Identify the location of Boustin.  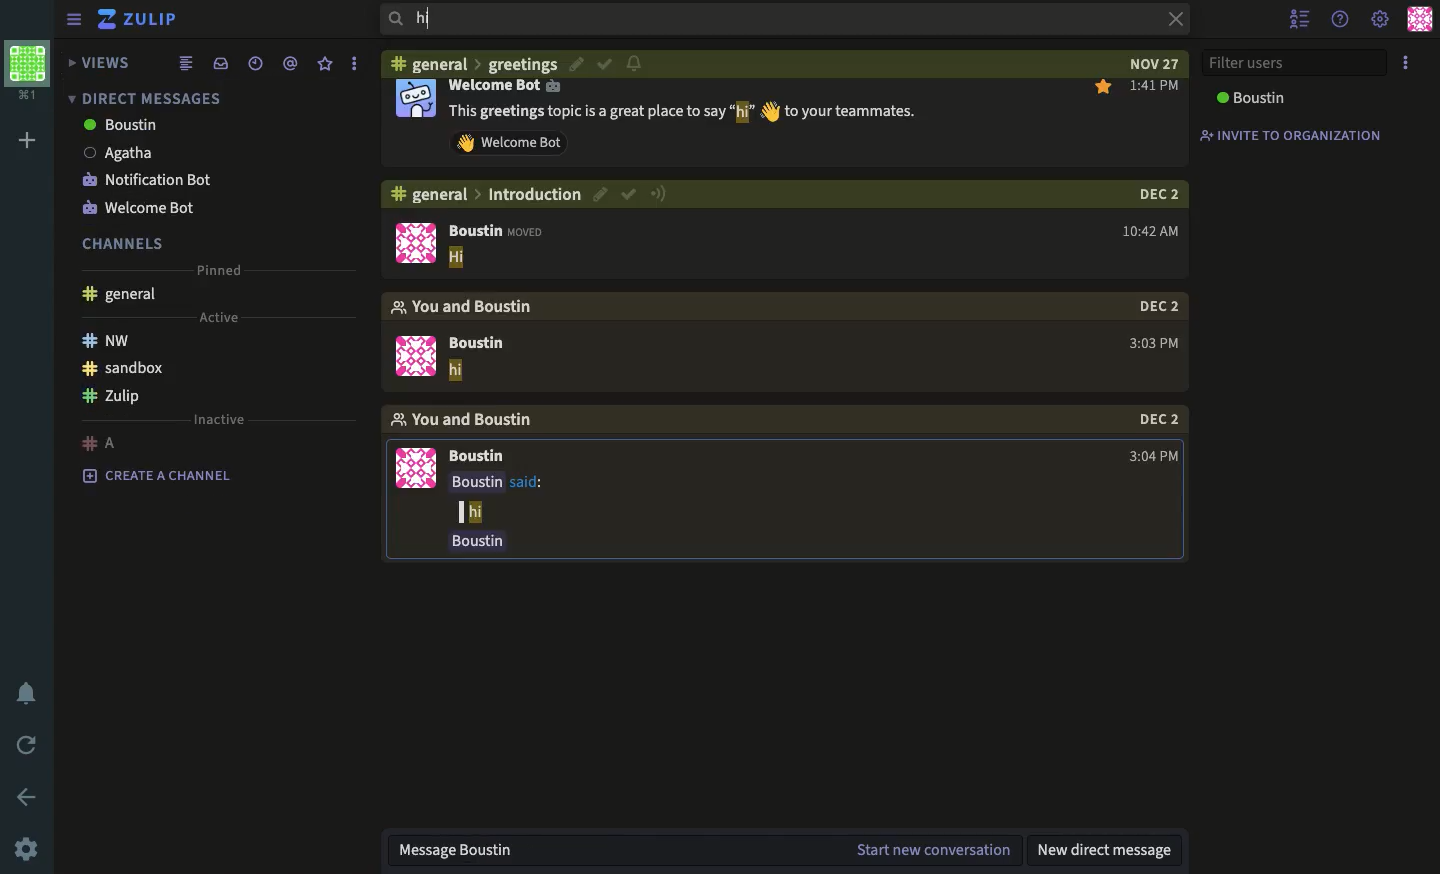
(474, 542).